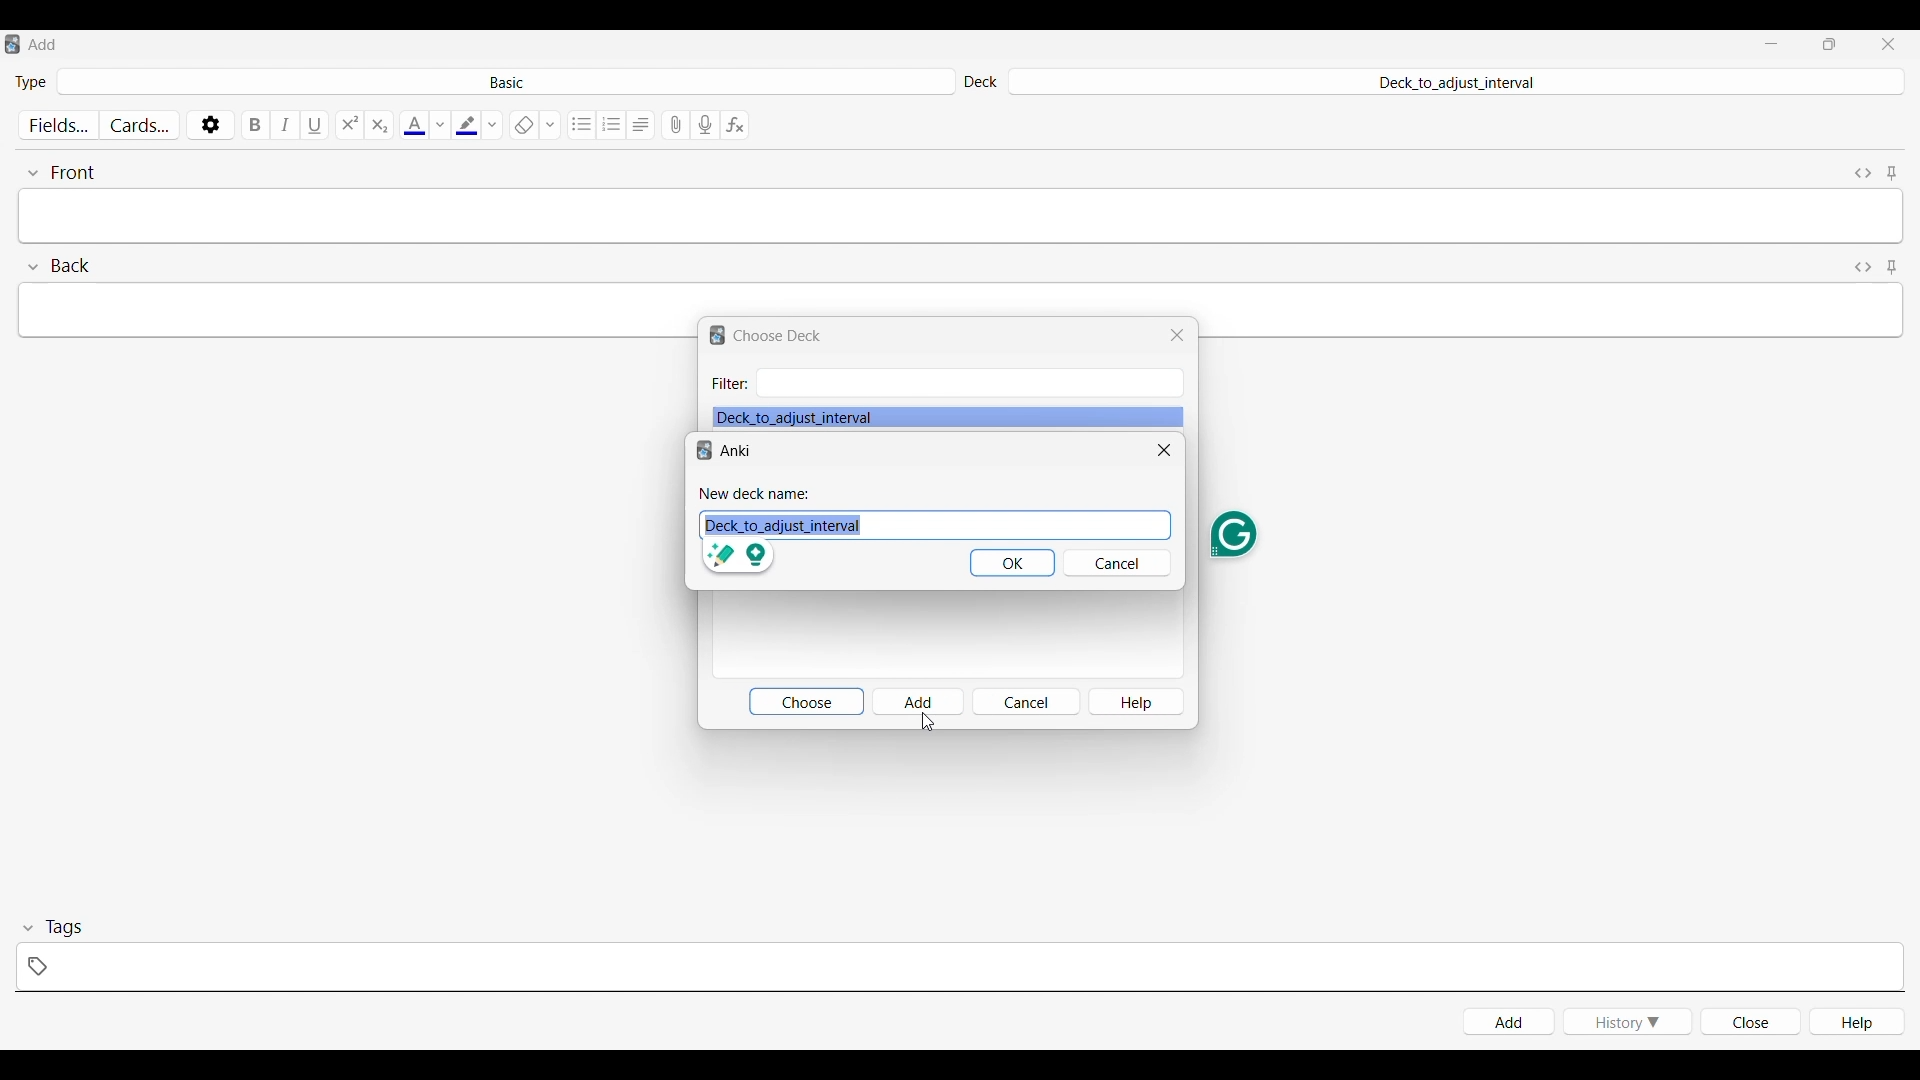 This screenshot has height=1080, width=1920. What do you see at coordinates (1165, 450) in the screenshot?
I see `Close window` at bounding box center [1165, 450].